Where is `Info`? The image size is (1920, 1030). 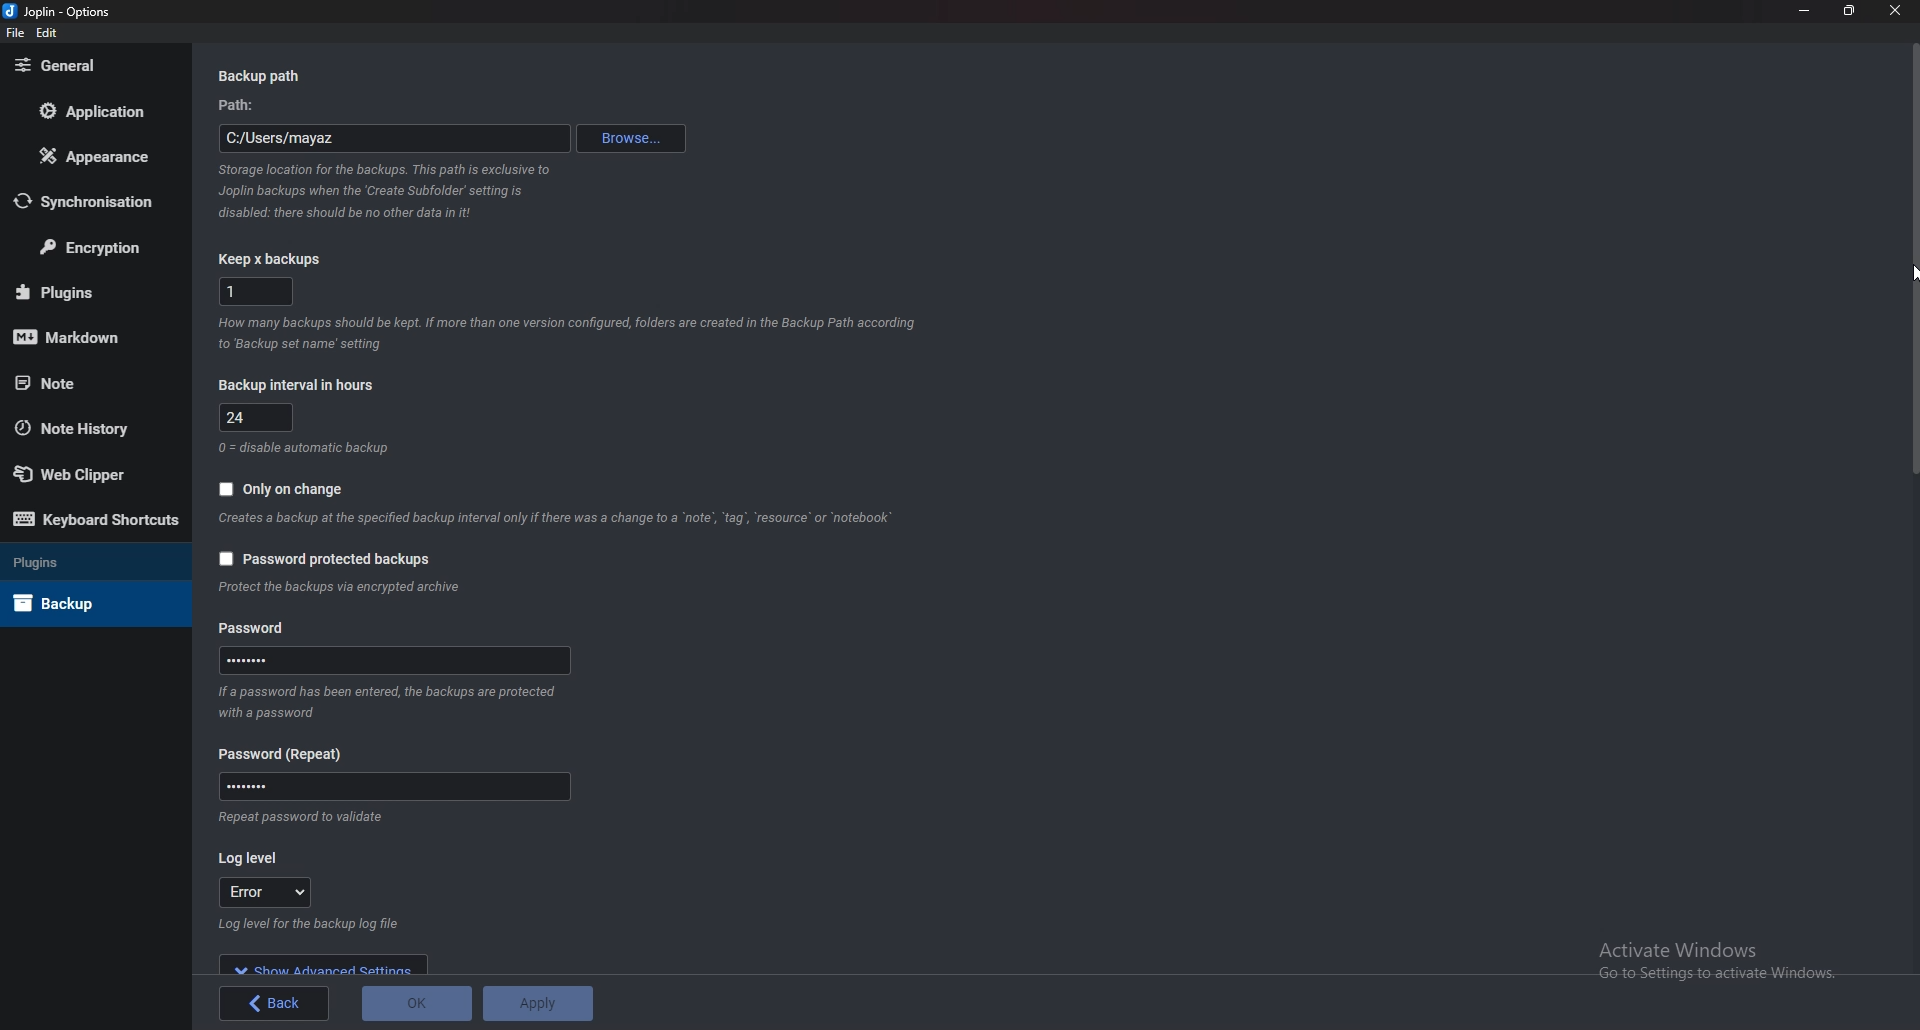 Info is located at coordinates (304, 821).